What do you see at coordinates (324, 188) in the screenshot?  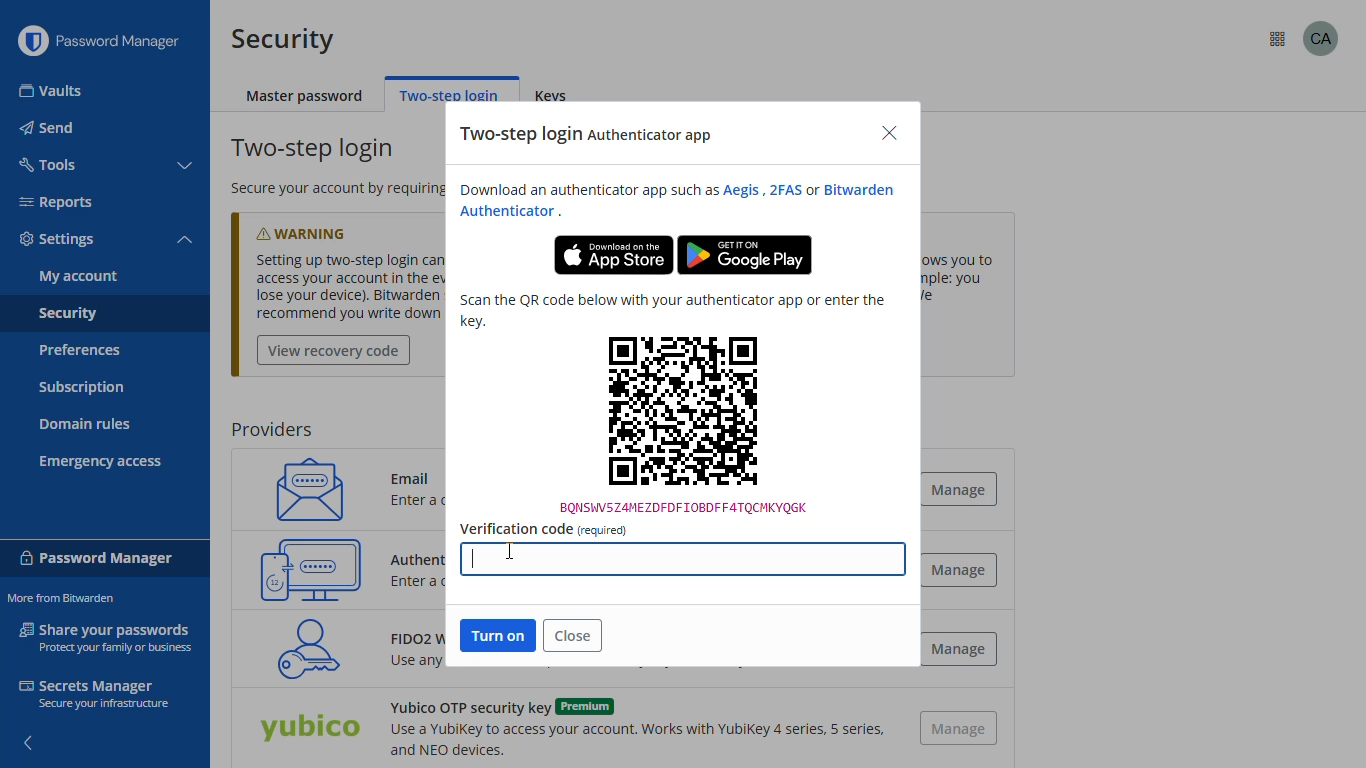 I see `secure your account by requiring an additional step when logging in` at bounding box center [324, 188].